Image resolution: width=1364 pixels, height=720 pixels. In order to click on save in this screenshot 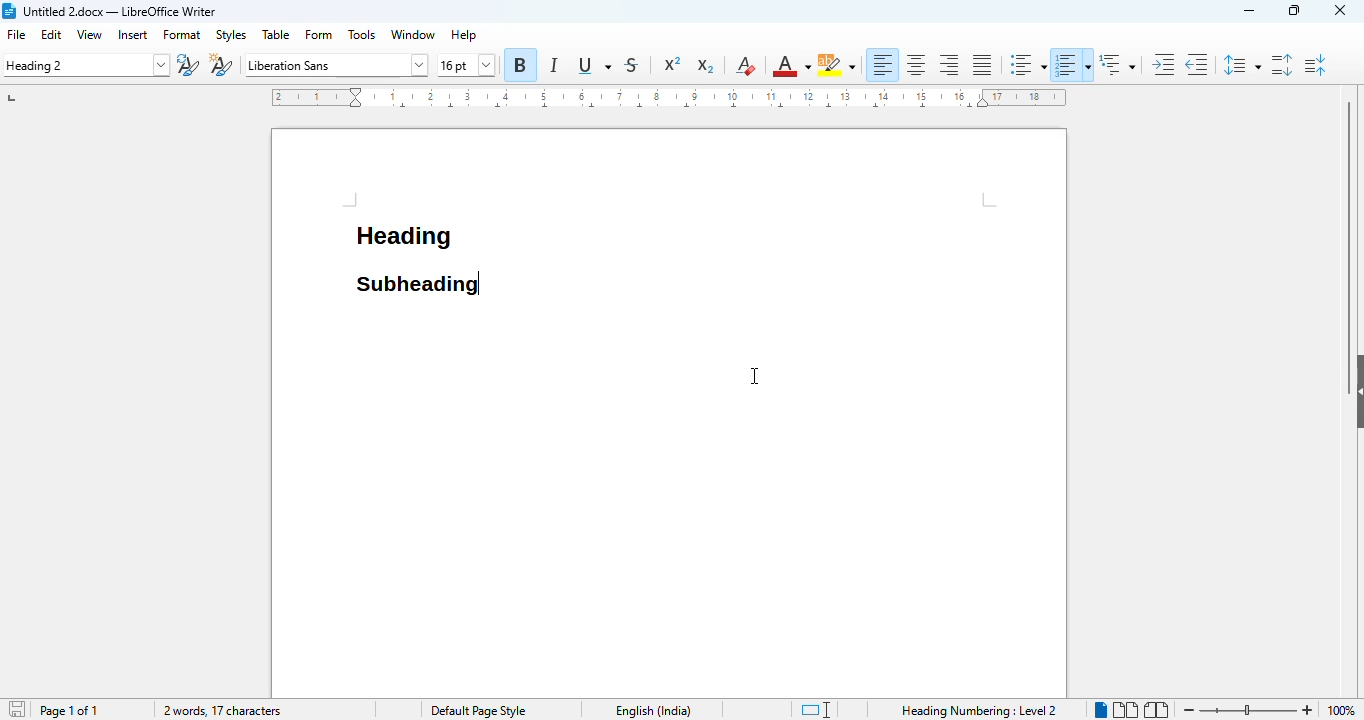, I will do `click(16, 709)`.